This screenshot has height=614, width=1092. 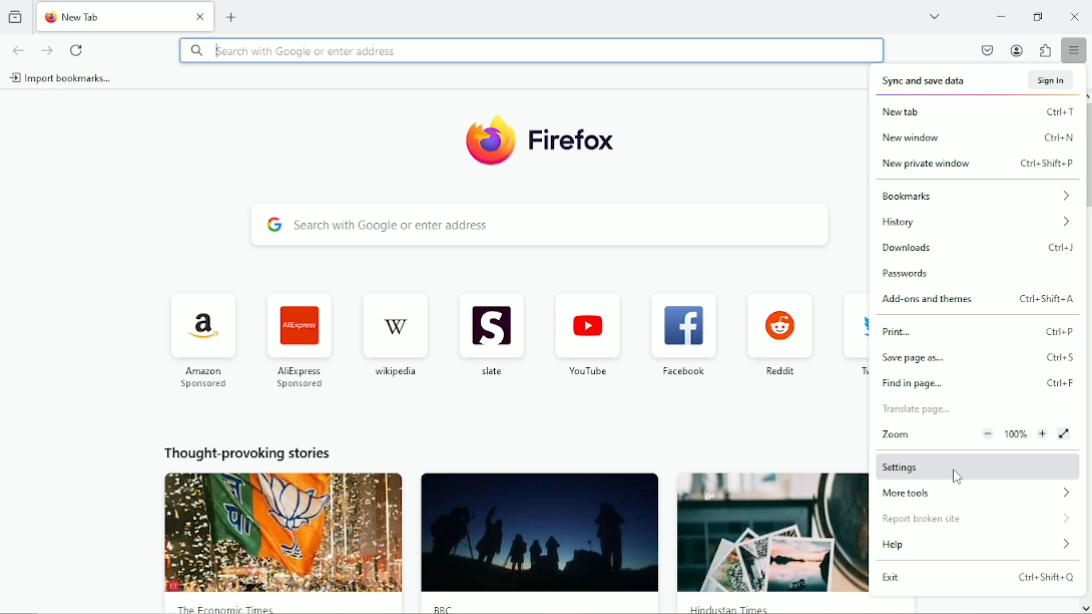 I want to click on Settings, so click(x=975, y=466).